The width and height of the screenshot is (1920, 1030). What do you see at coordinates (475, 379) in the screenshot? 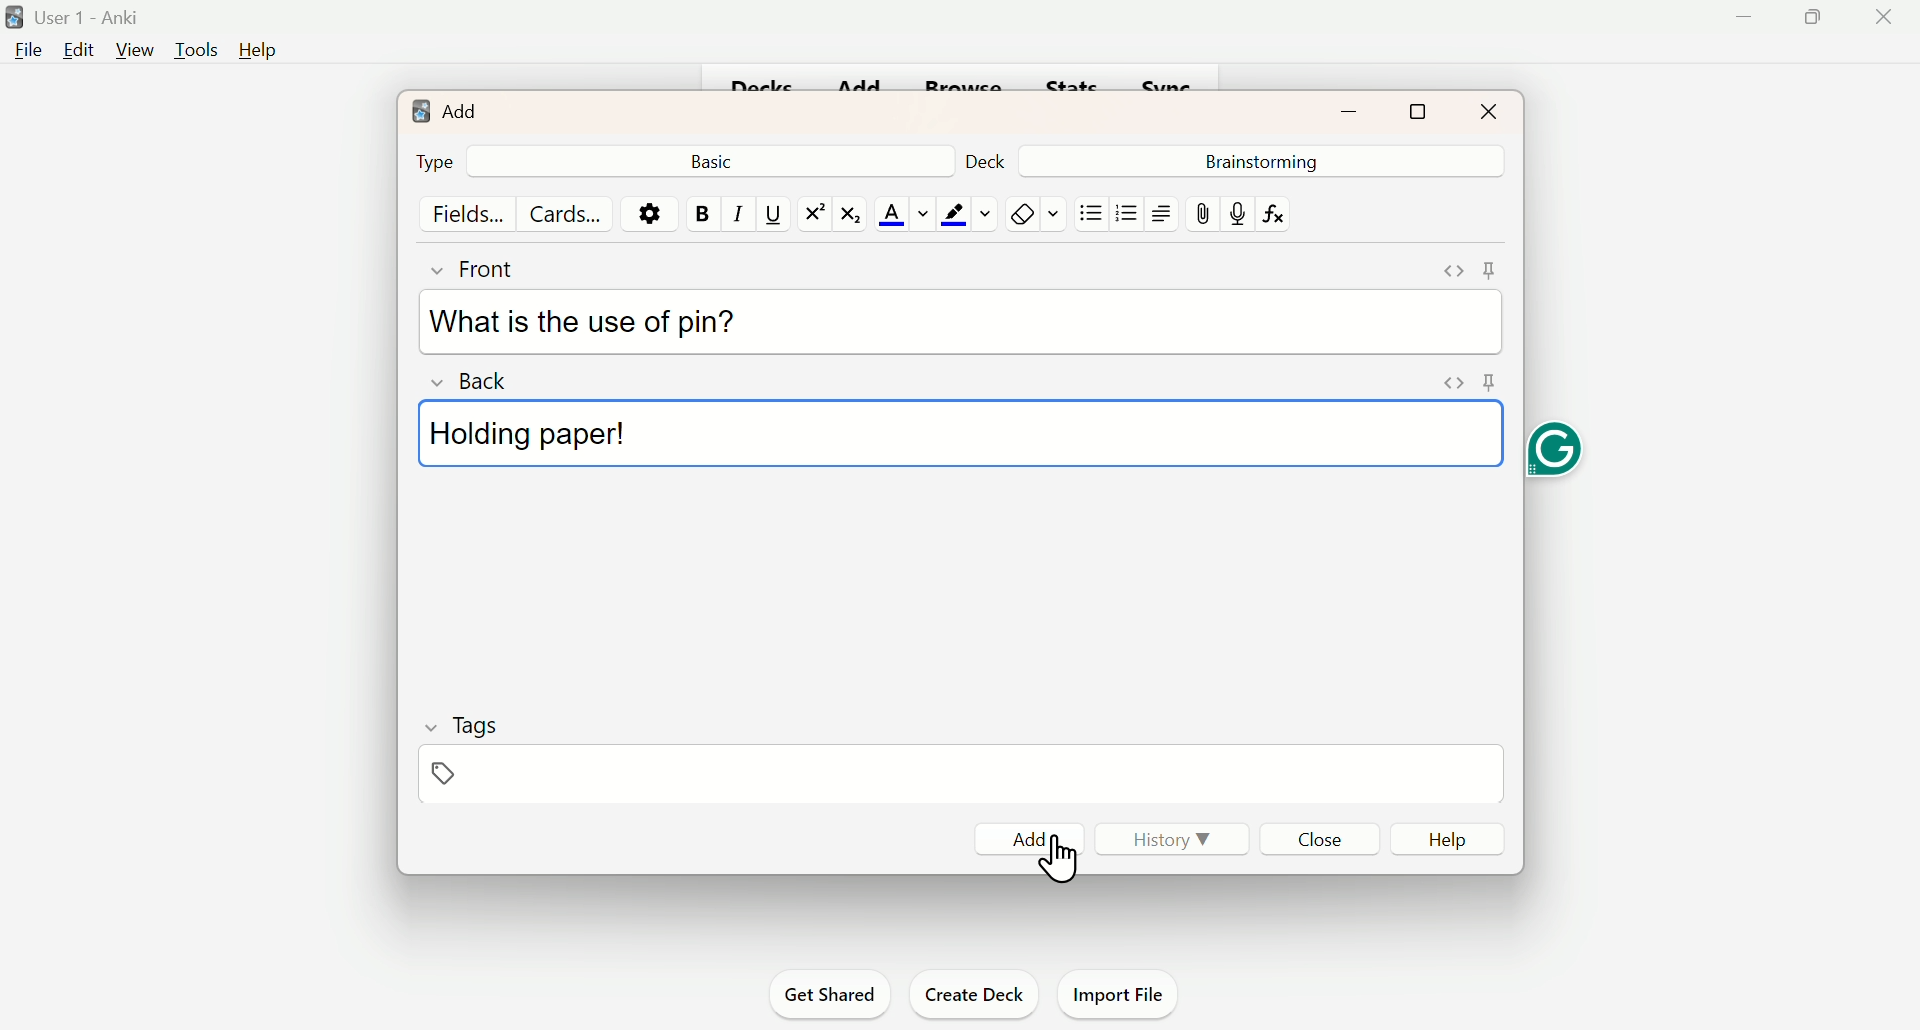
I see `Back` at bounding box center [475, 379].